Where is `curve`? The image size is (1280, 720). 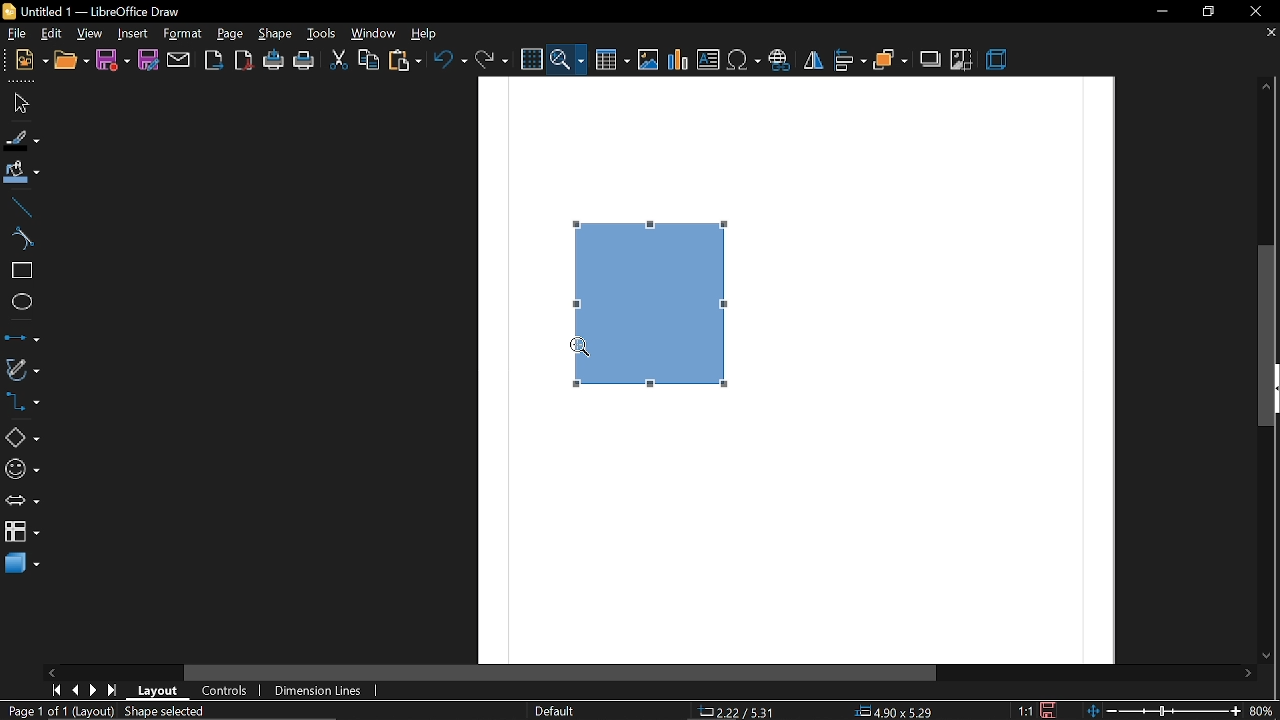 curve is located at coordinates (18, 240).